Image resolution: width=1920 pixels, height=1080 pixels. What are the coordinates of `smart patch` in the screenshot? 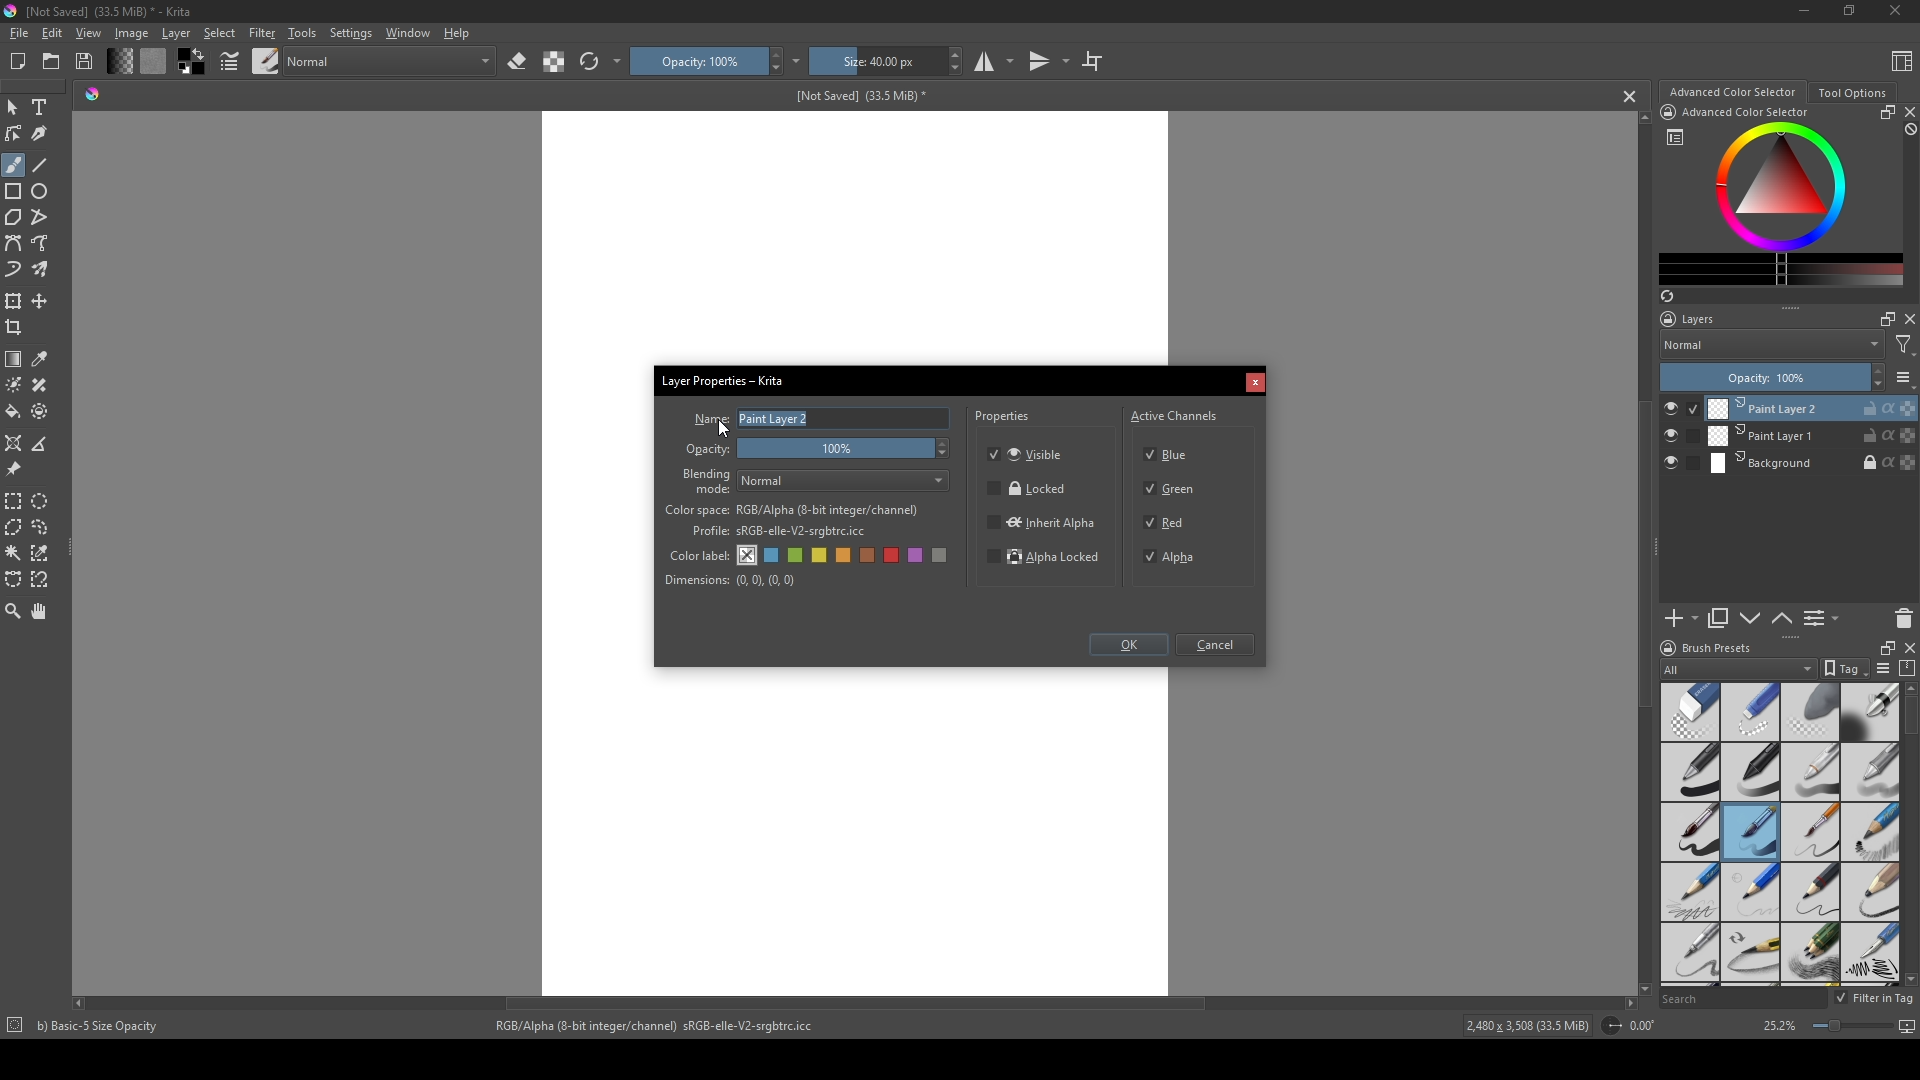 It's located at (43, 385).